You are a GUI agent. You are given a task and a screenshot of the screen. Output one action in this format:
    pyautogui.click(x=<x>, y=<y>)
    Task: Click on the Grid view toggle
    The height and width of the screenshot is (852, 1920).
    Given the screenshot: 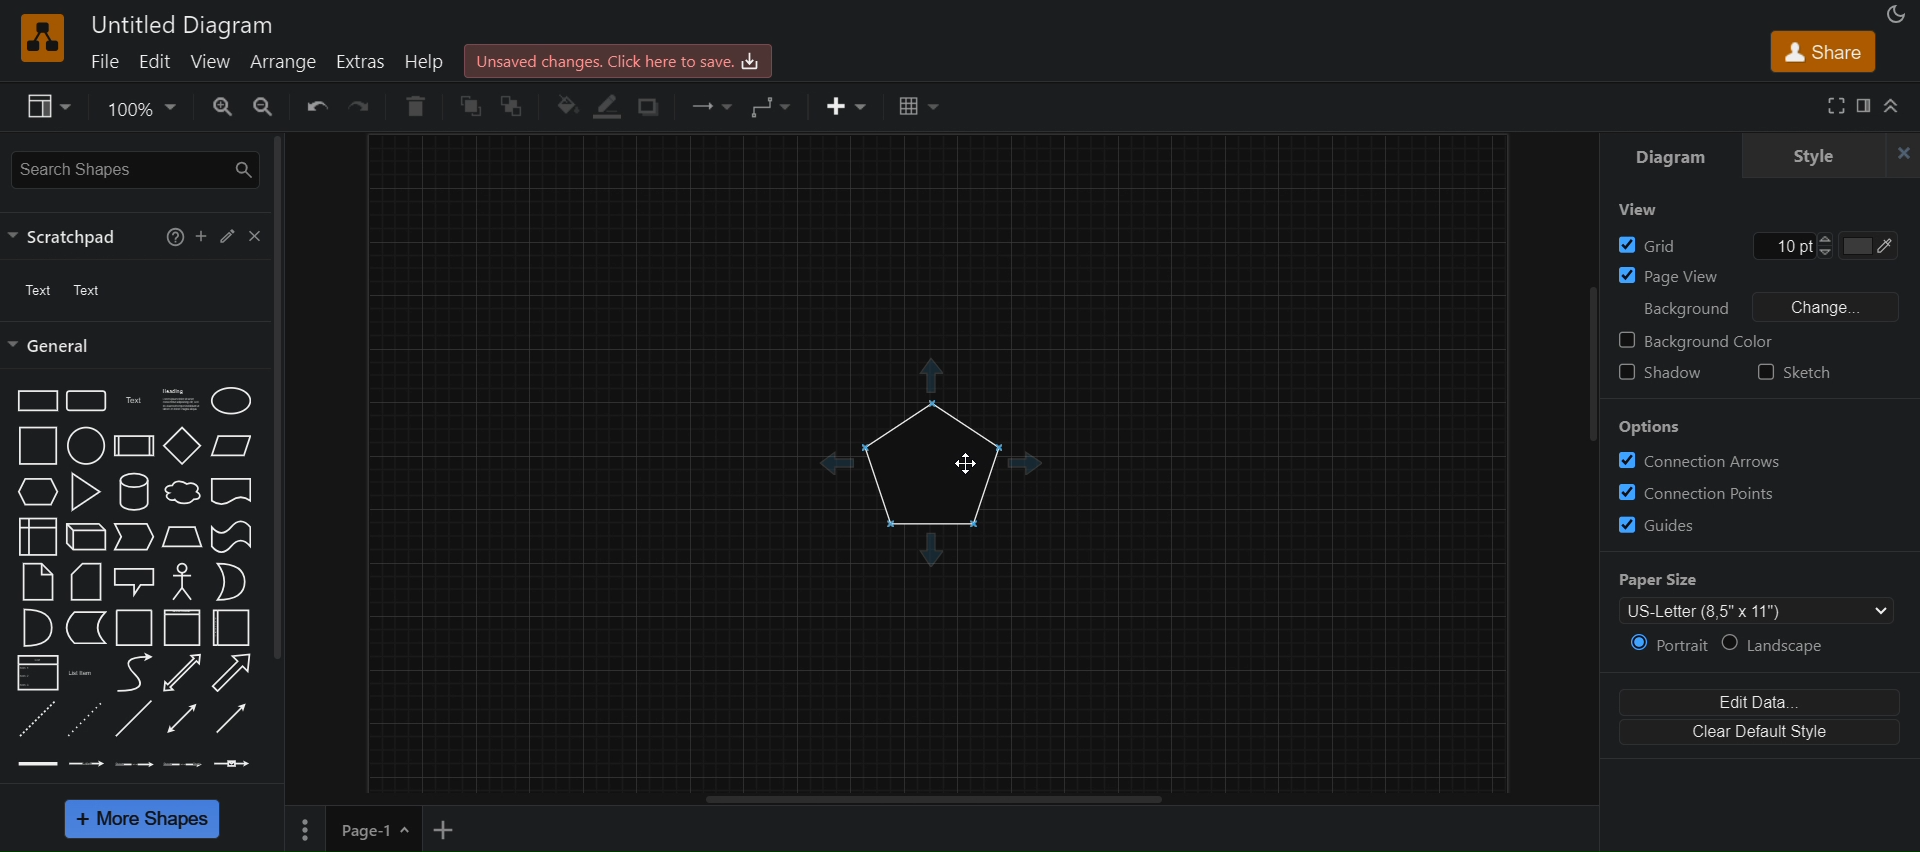 What is the action you would take?
    pyautogui.click(x=1646, y=245)
    